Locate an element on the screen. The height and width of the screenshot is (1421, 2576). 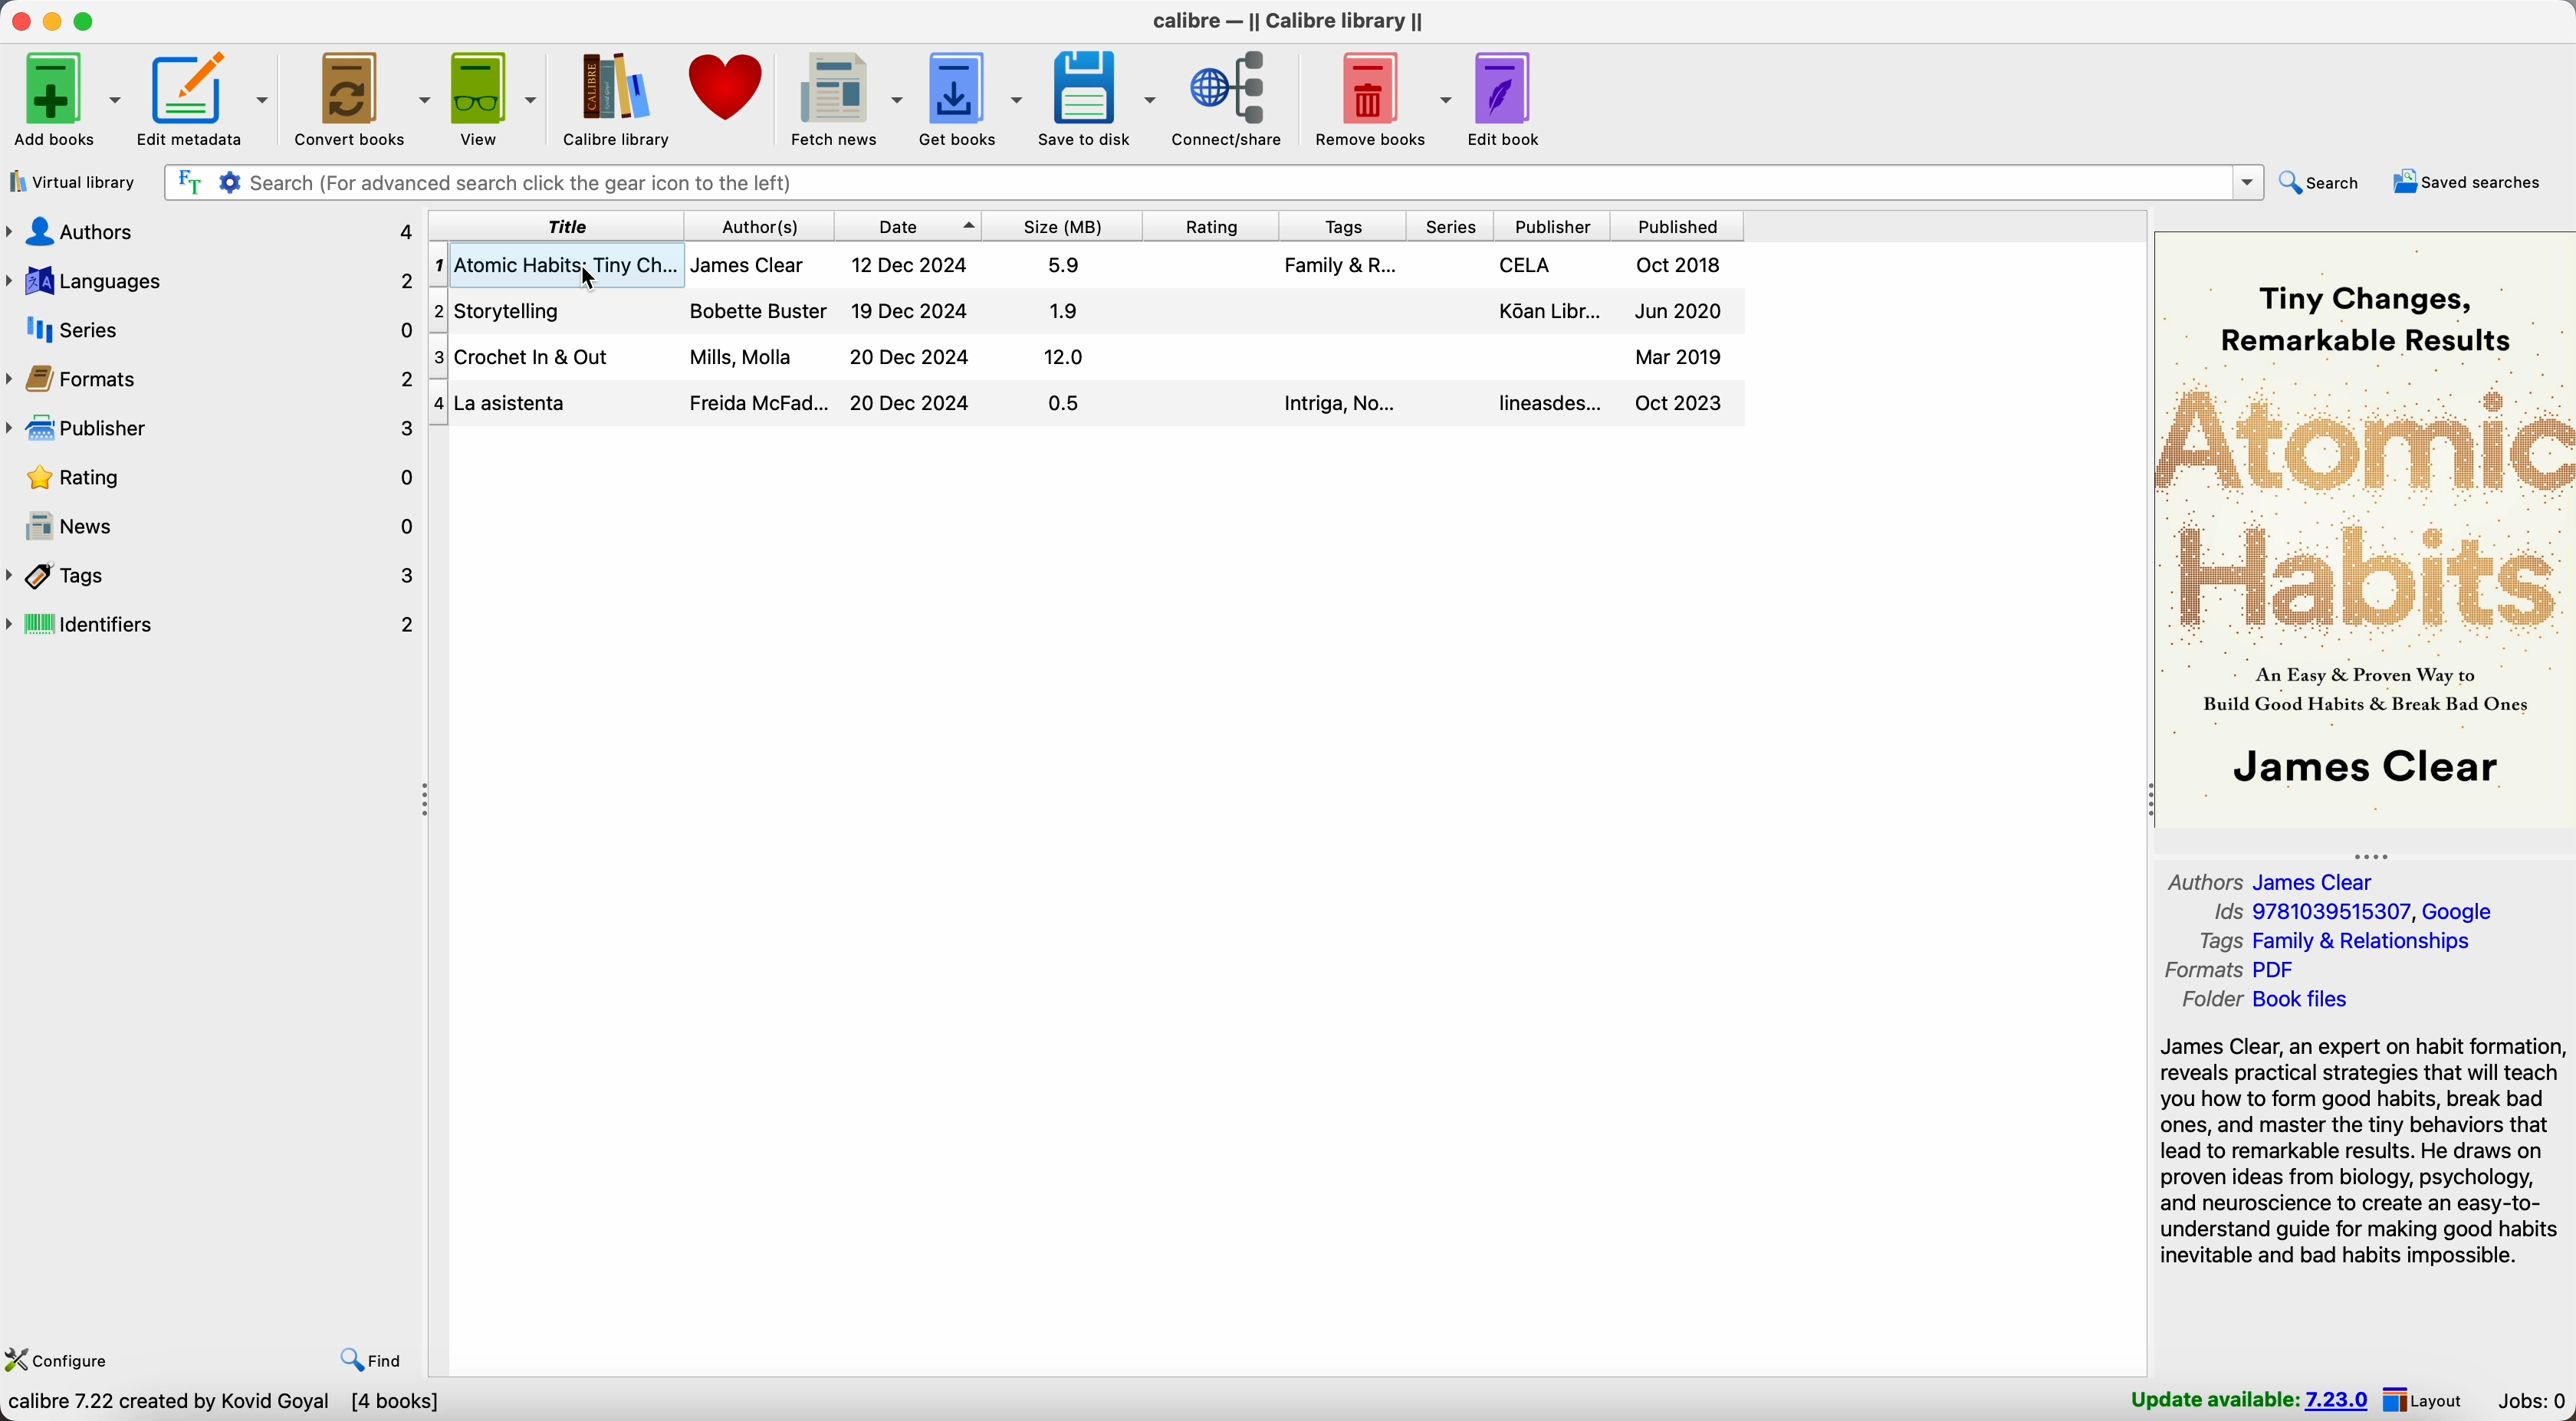
published is located at coordinates (1677, 226).